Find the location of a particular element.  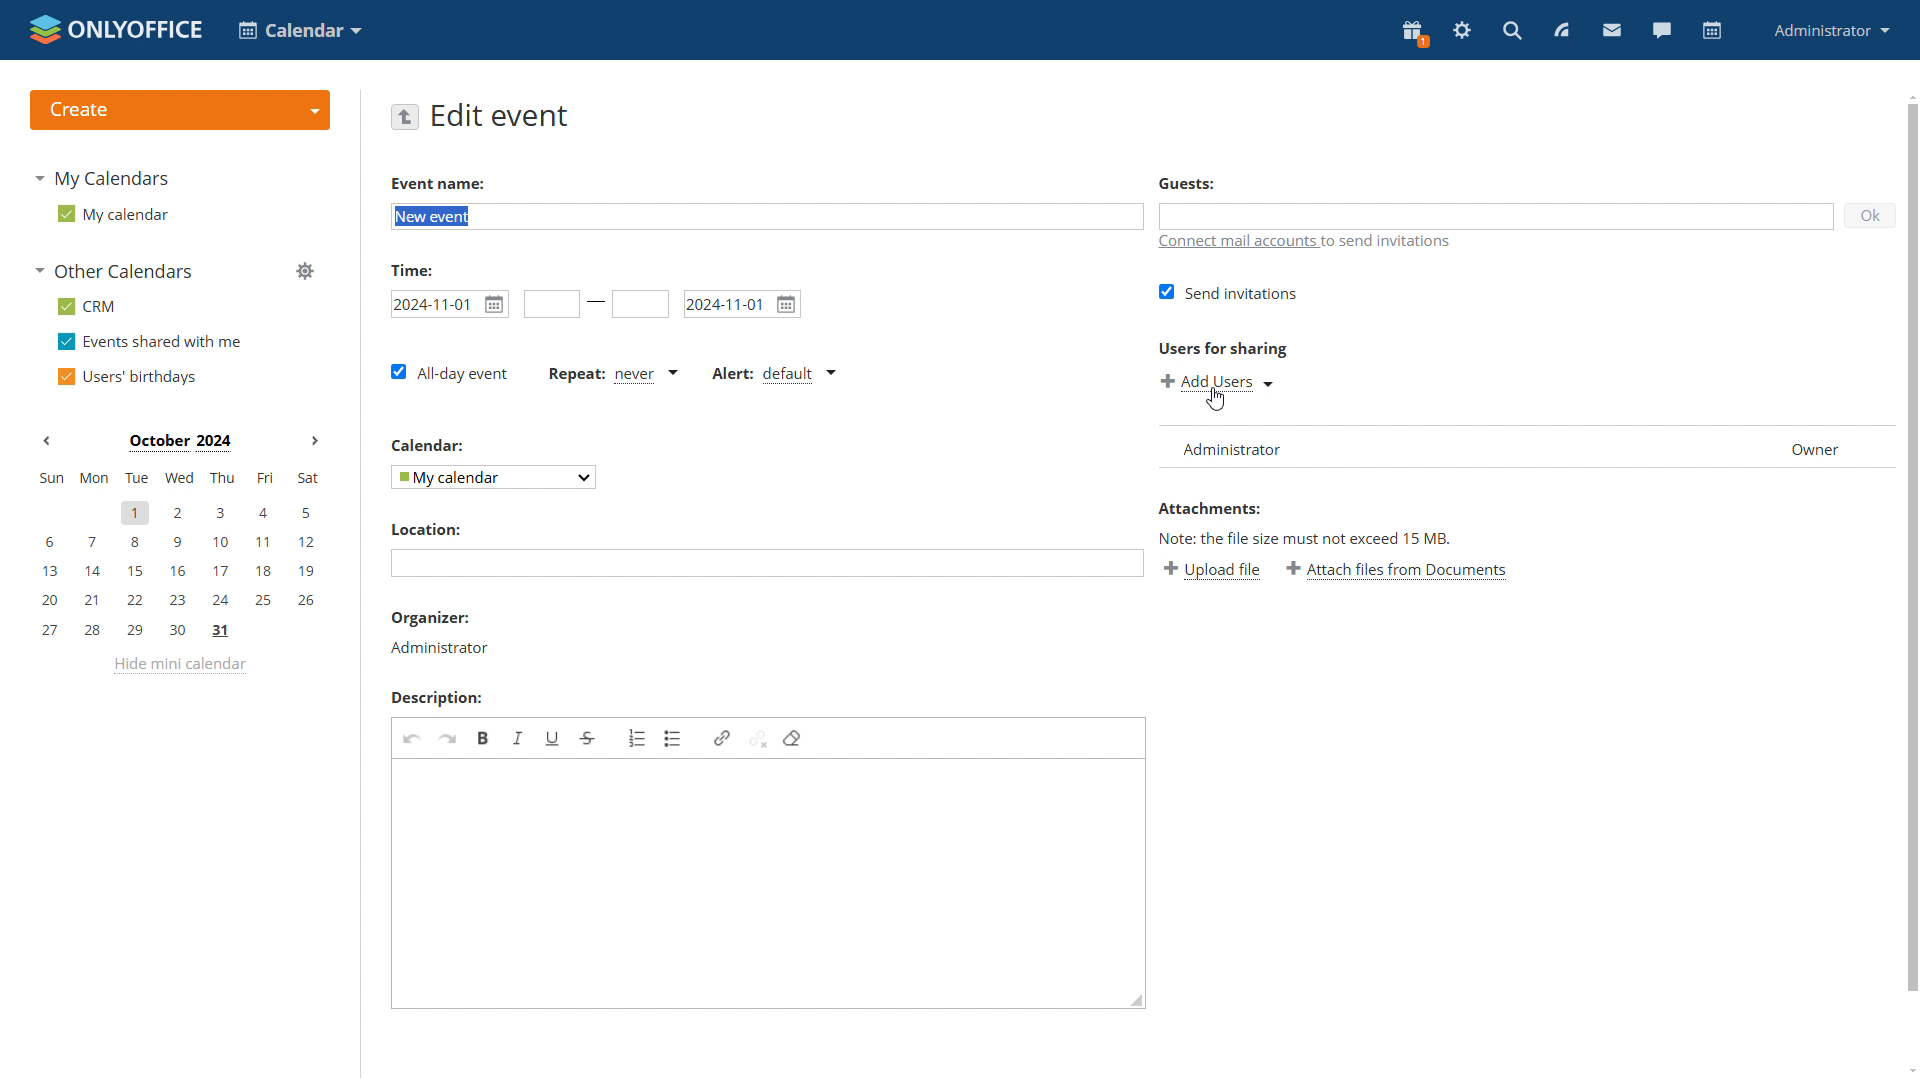

Users for sharing is located at coordinates (1223, 348).